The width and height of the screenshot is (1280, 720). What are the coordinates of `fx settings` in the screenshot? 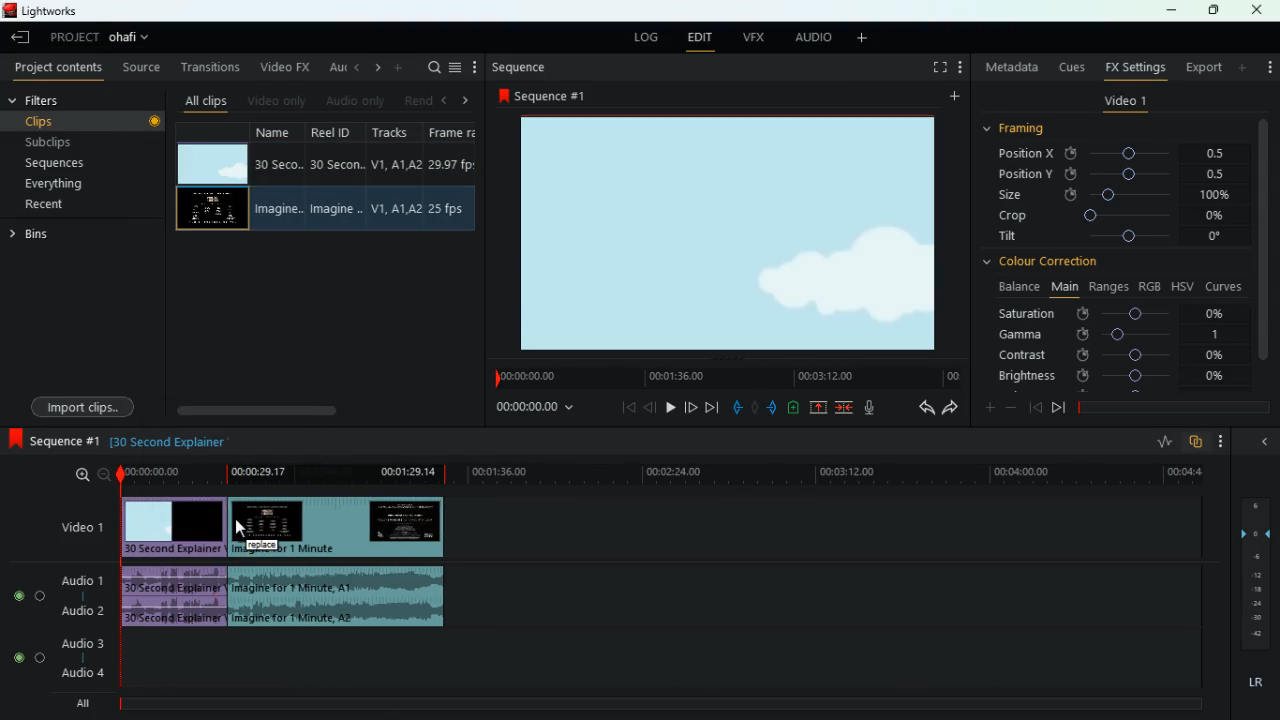 It's located at (1134, 66).